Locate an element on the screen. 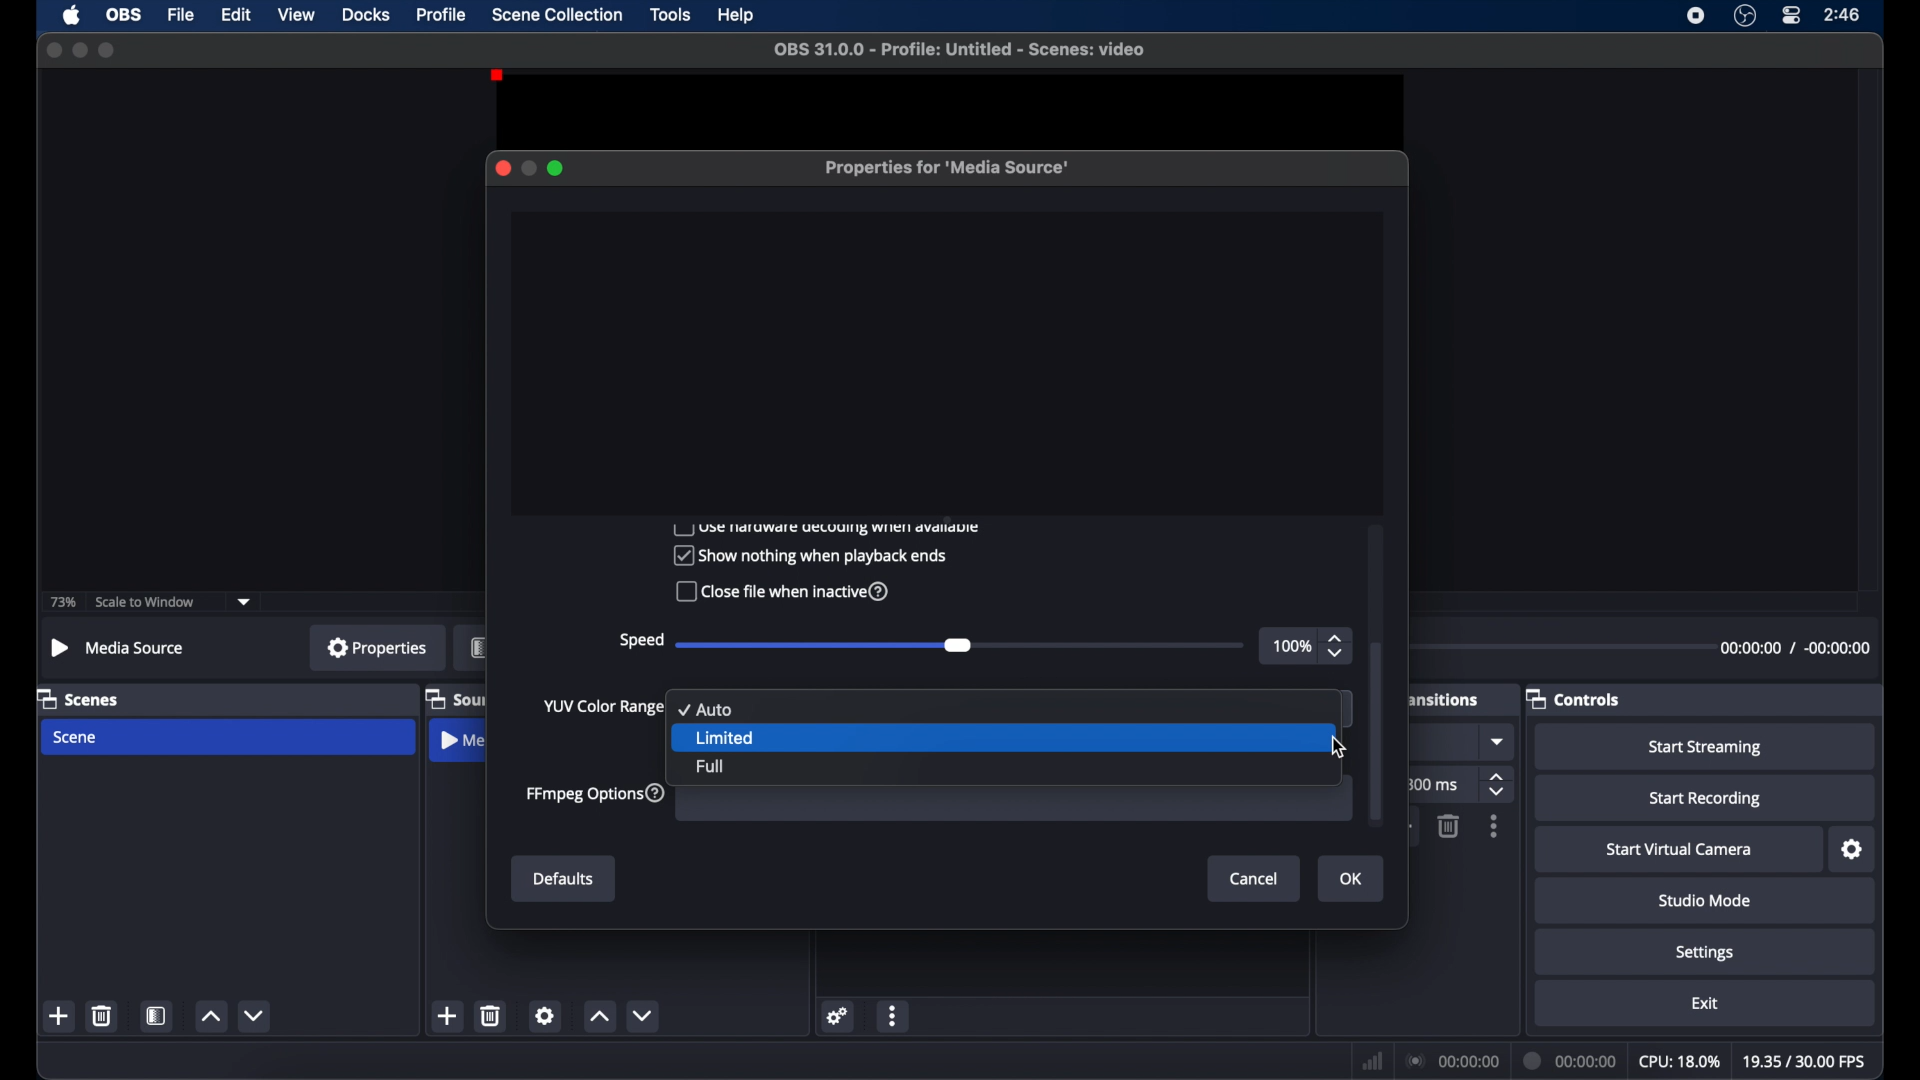 This screenshot has width=1920, height=1080. settings is located at coordinates (1705, 952).